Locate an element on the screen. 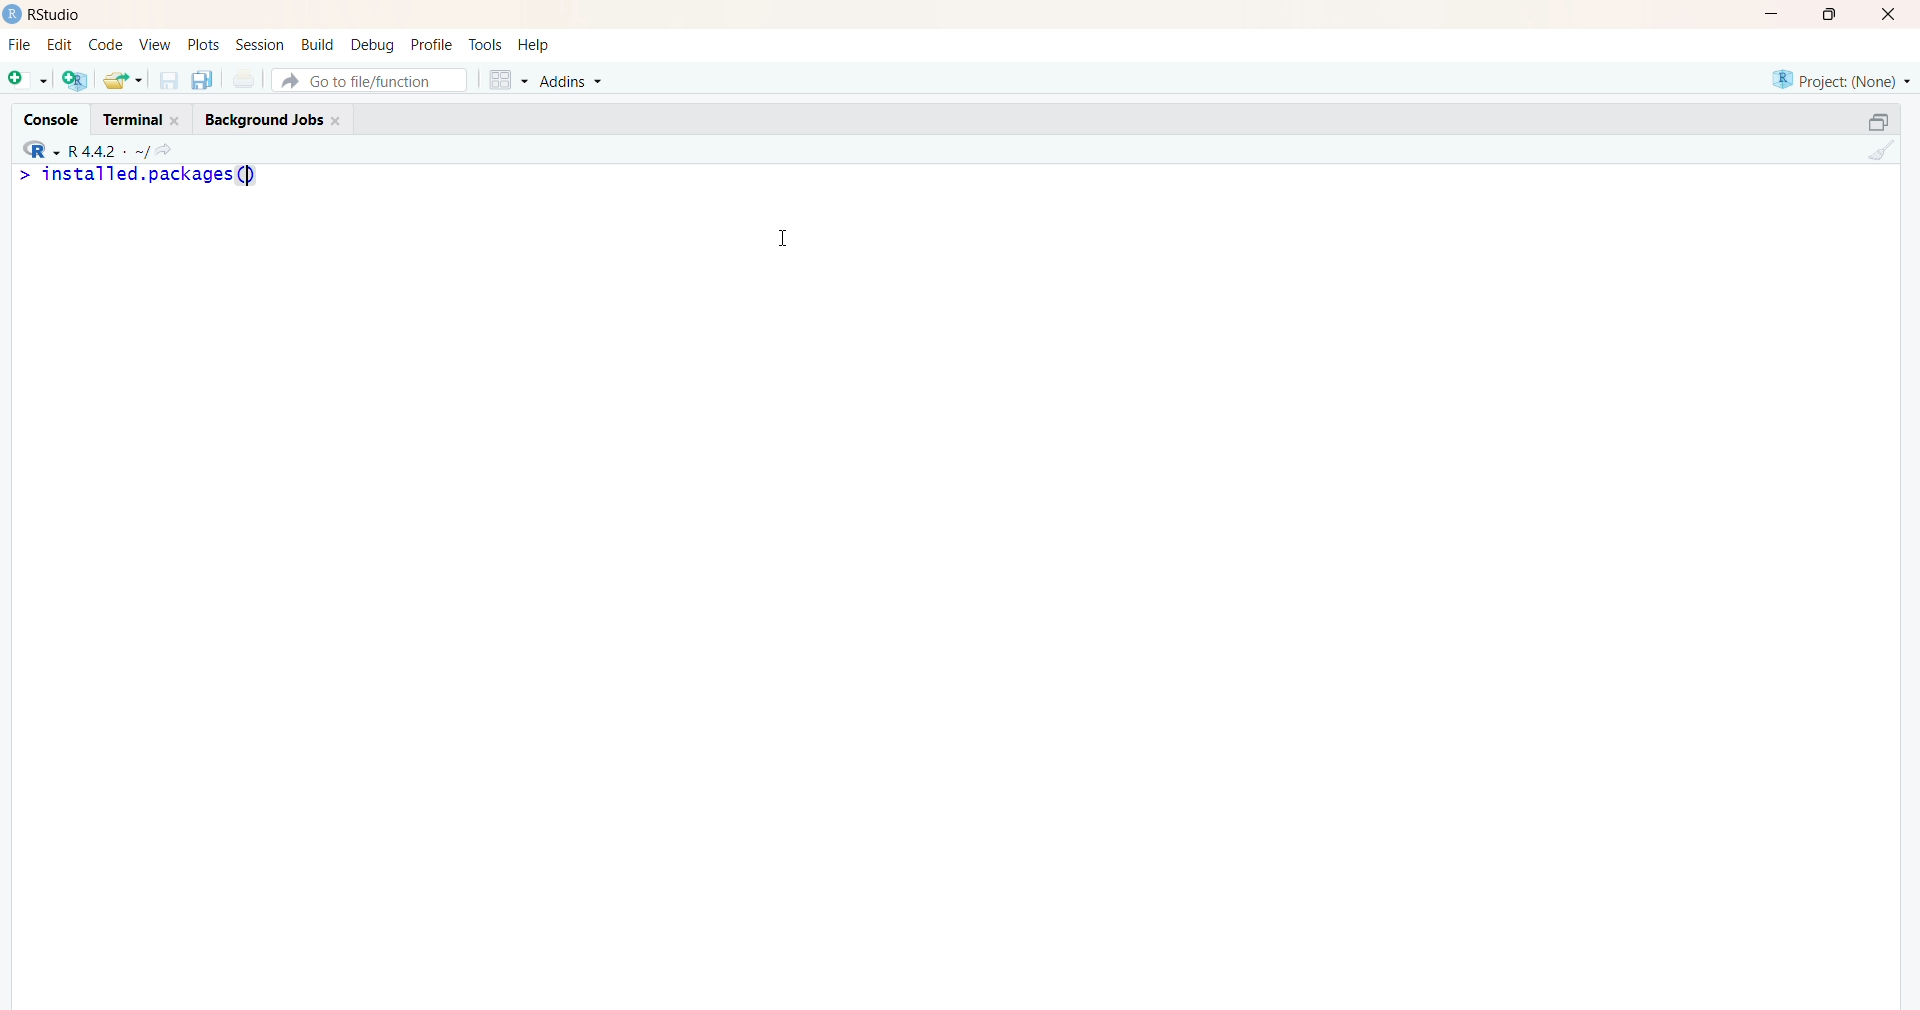  save current document is located at coordinates (169, 83).